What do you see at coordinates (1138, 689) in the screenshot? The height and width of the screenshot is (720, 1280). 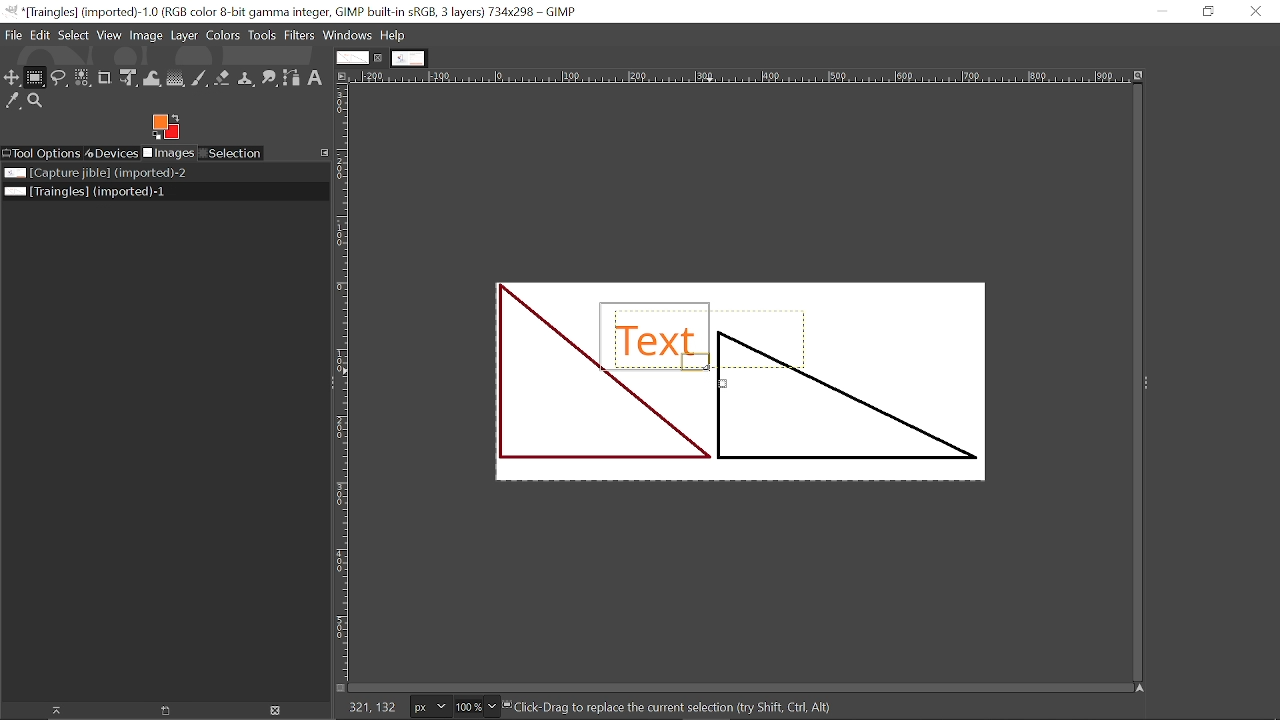 I see `Navigate this window` at bounding box center [1138, 689].